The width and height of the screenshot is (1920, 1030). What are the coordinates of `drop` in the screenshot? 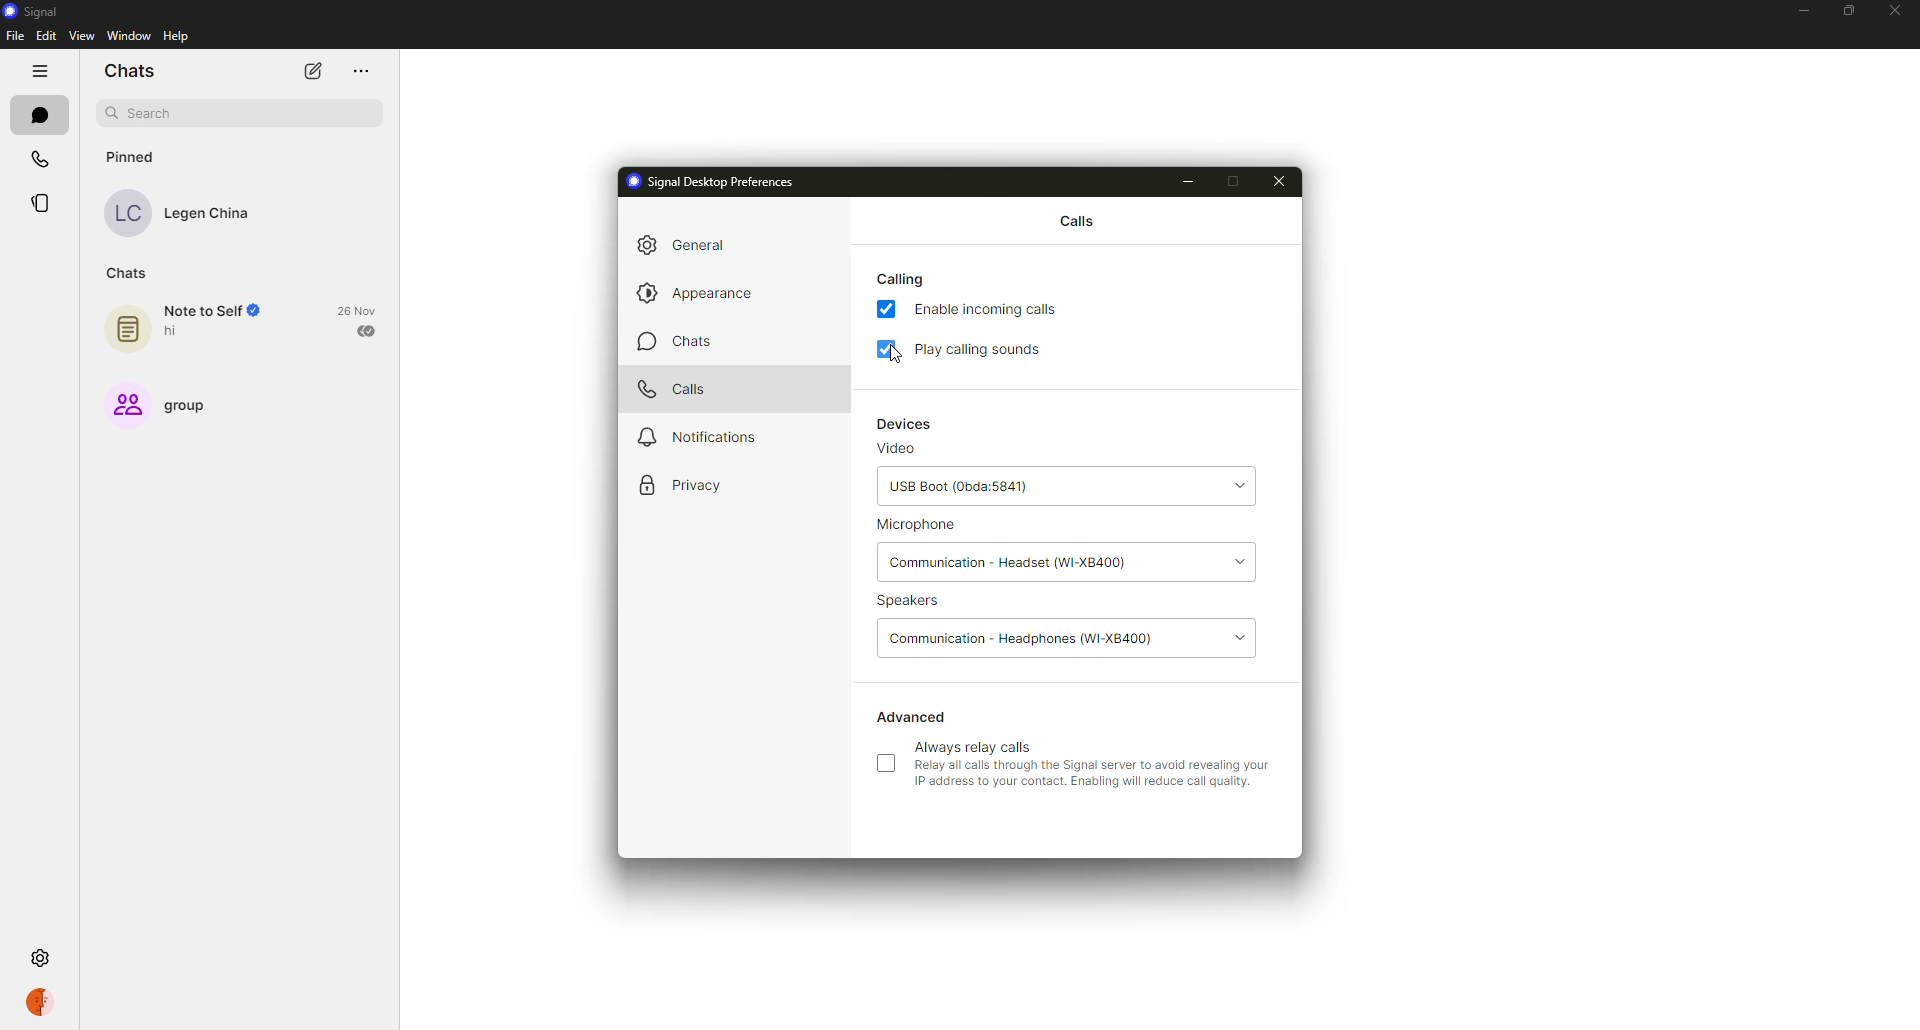 It's located at (1249, 635).